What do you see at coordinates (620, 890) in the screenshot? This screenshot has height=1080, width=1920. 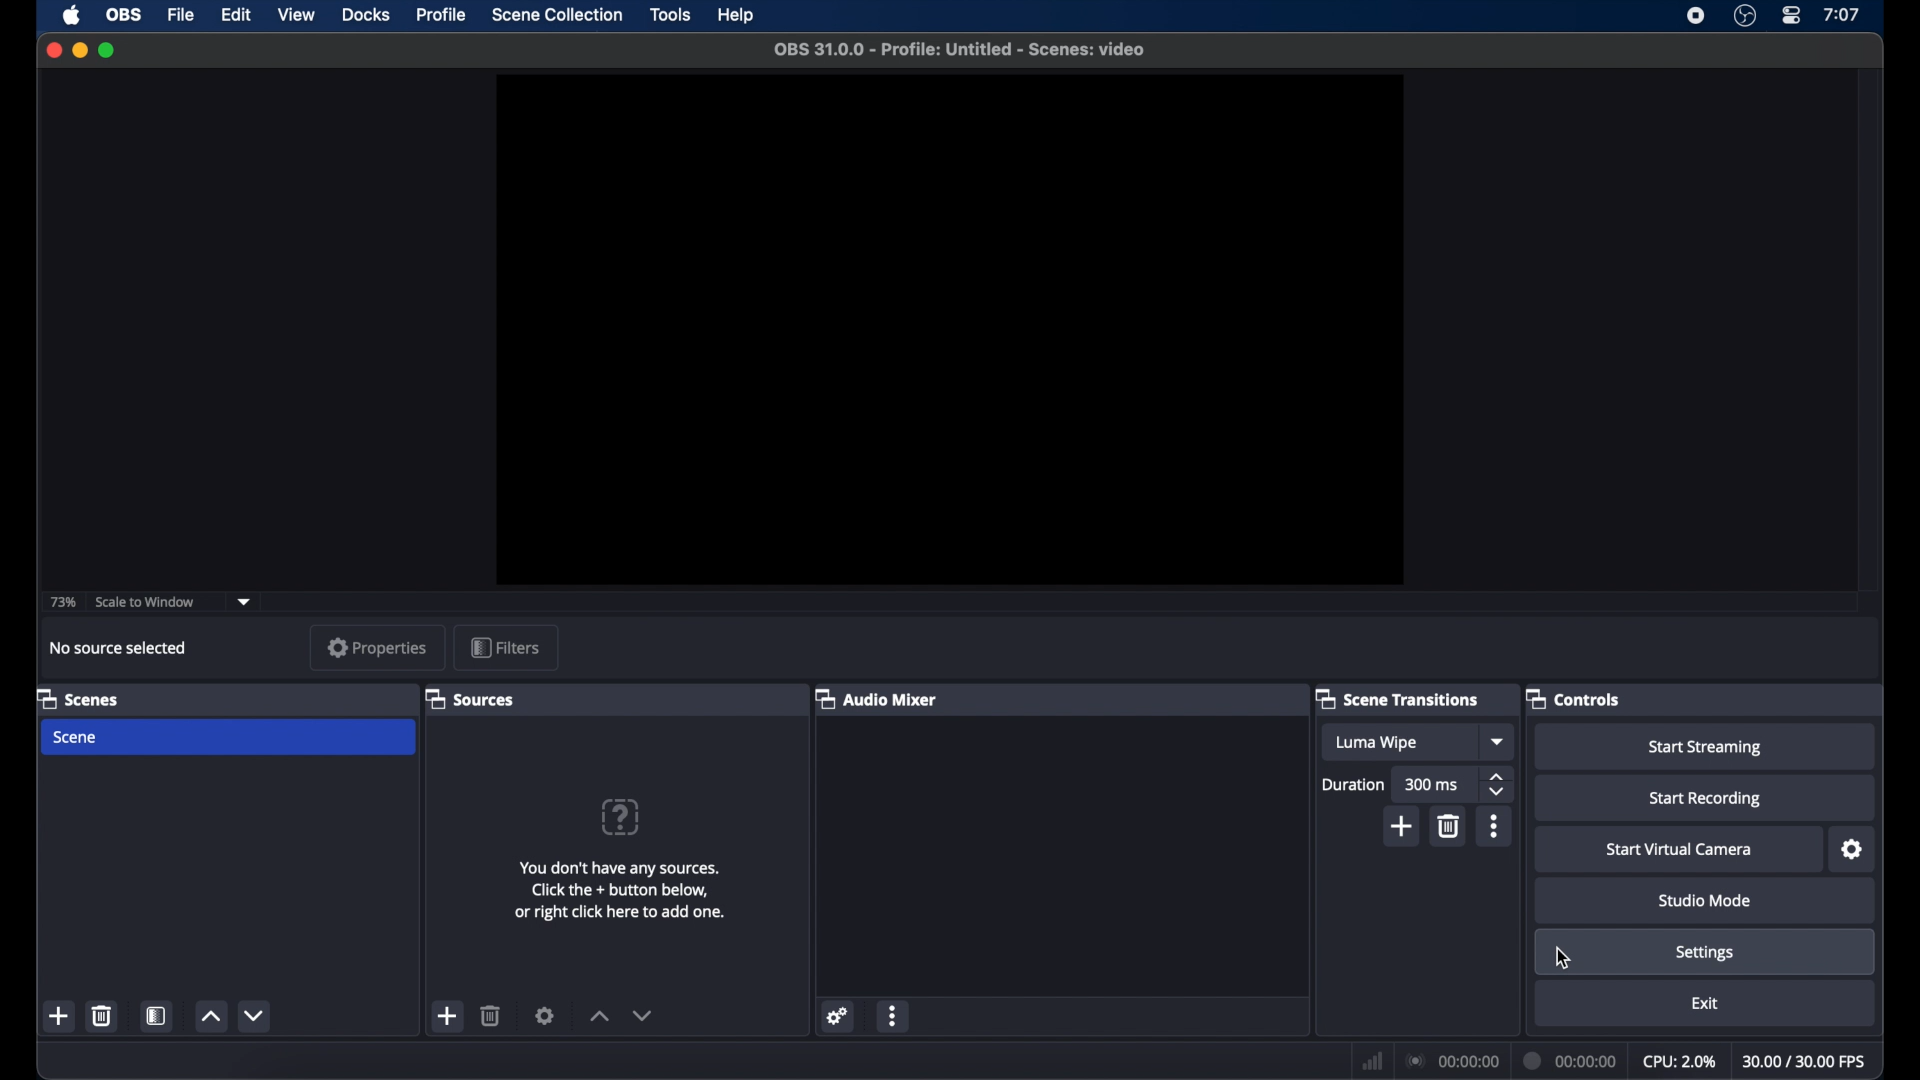 I see `add sources information` at bounding box center [620, 890].